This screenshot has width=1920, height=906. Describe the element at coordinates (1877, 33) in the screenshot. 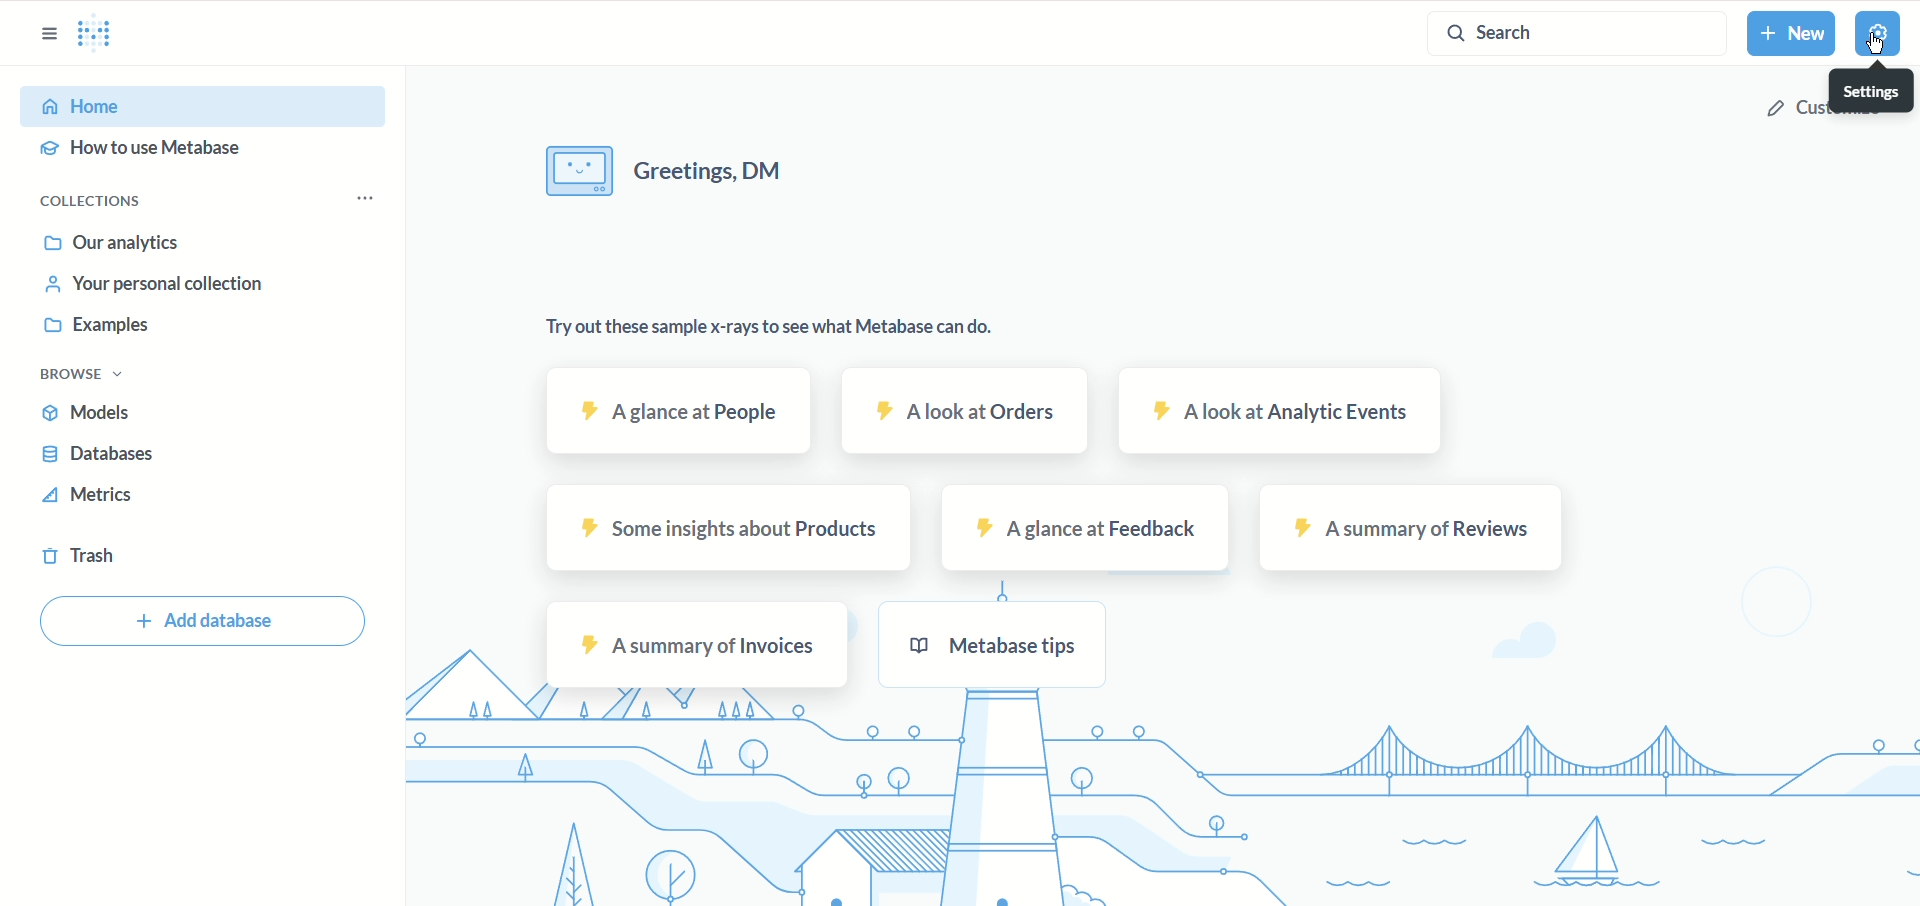

I see `Settings` at that location.